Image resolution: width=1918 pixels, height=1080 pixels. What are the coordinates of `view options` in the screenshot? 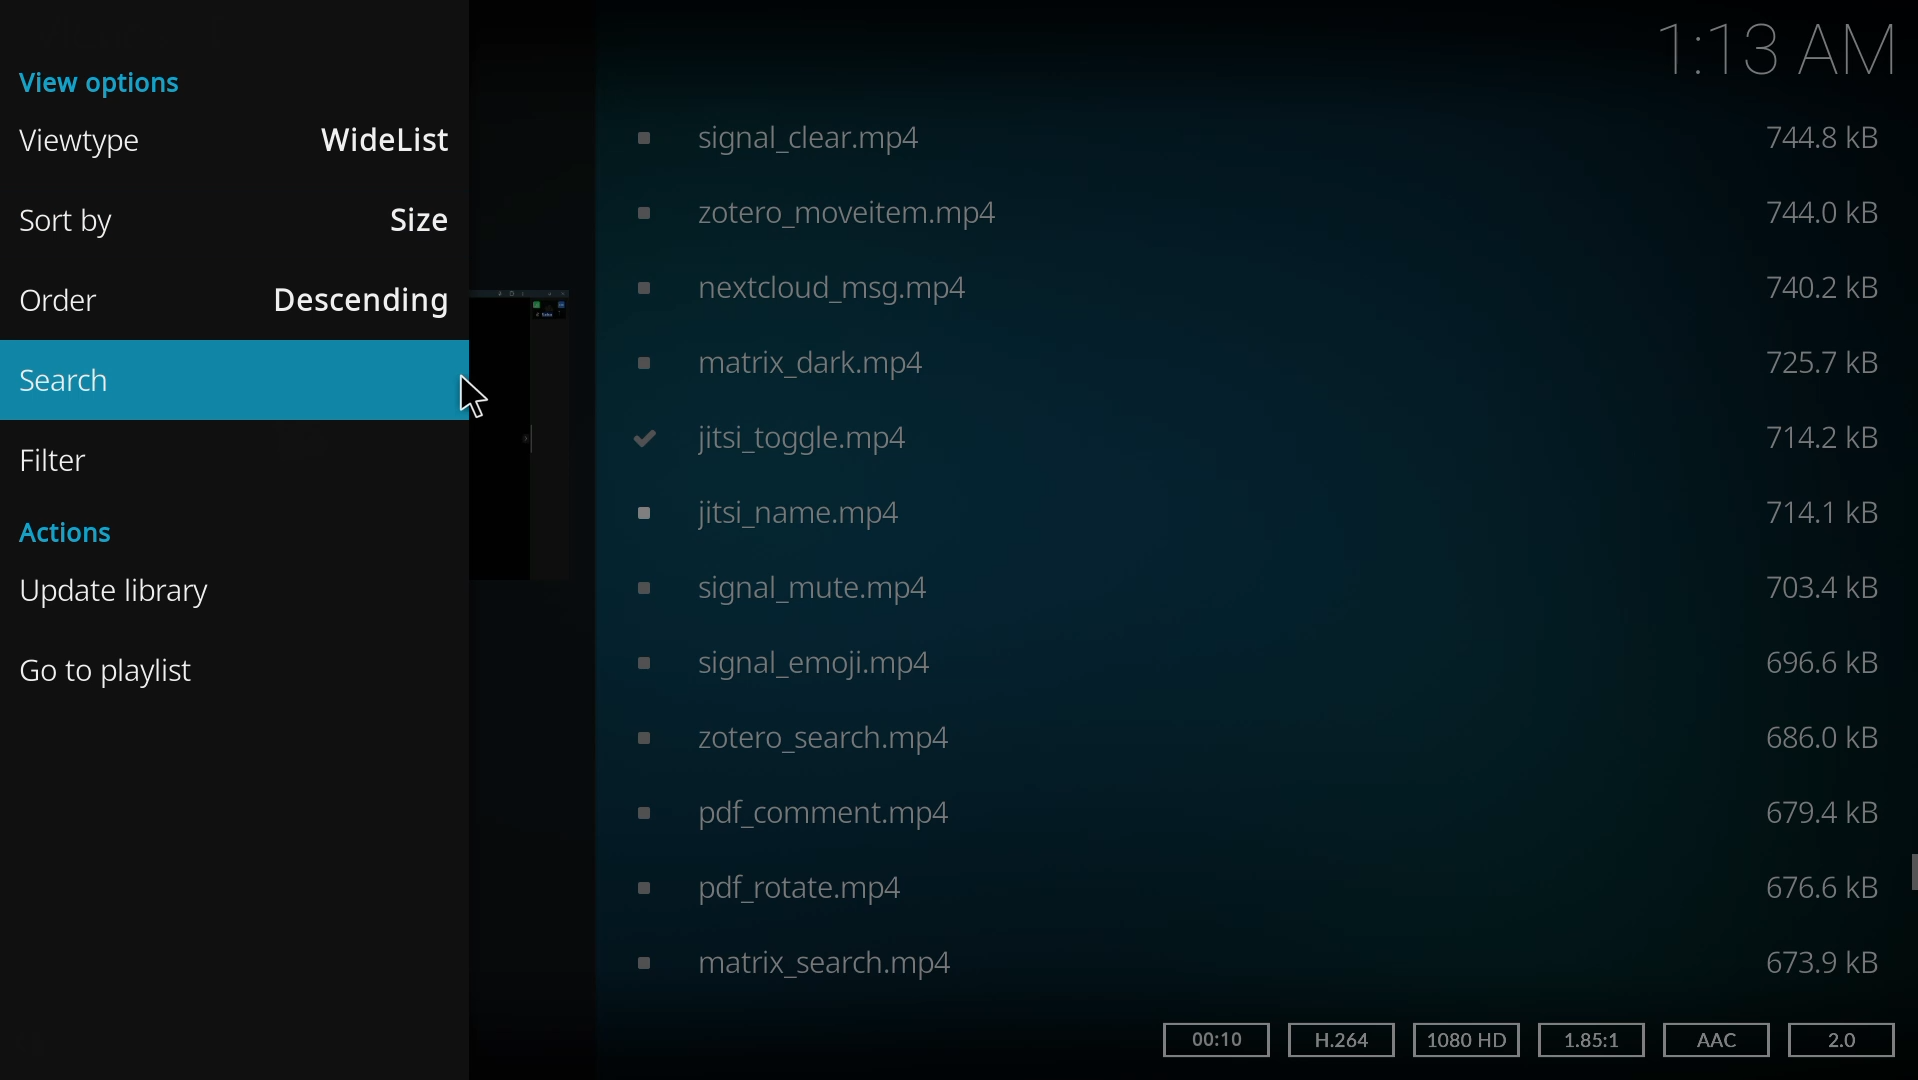 It's located at (106, 80).